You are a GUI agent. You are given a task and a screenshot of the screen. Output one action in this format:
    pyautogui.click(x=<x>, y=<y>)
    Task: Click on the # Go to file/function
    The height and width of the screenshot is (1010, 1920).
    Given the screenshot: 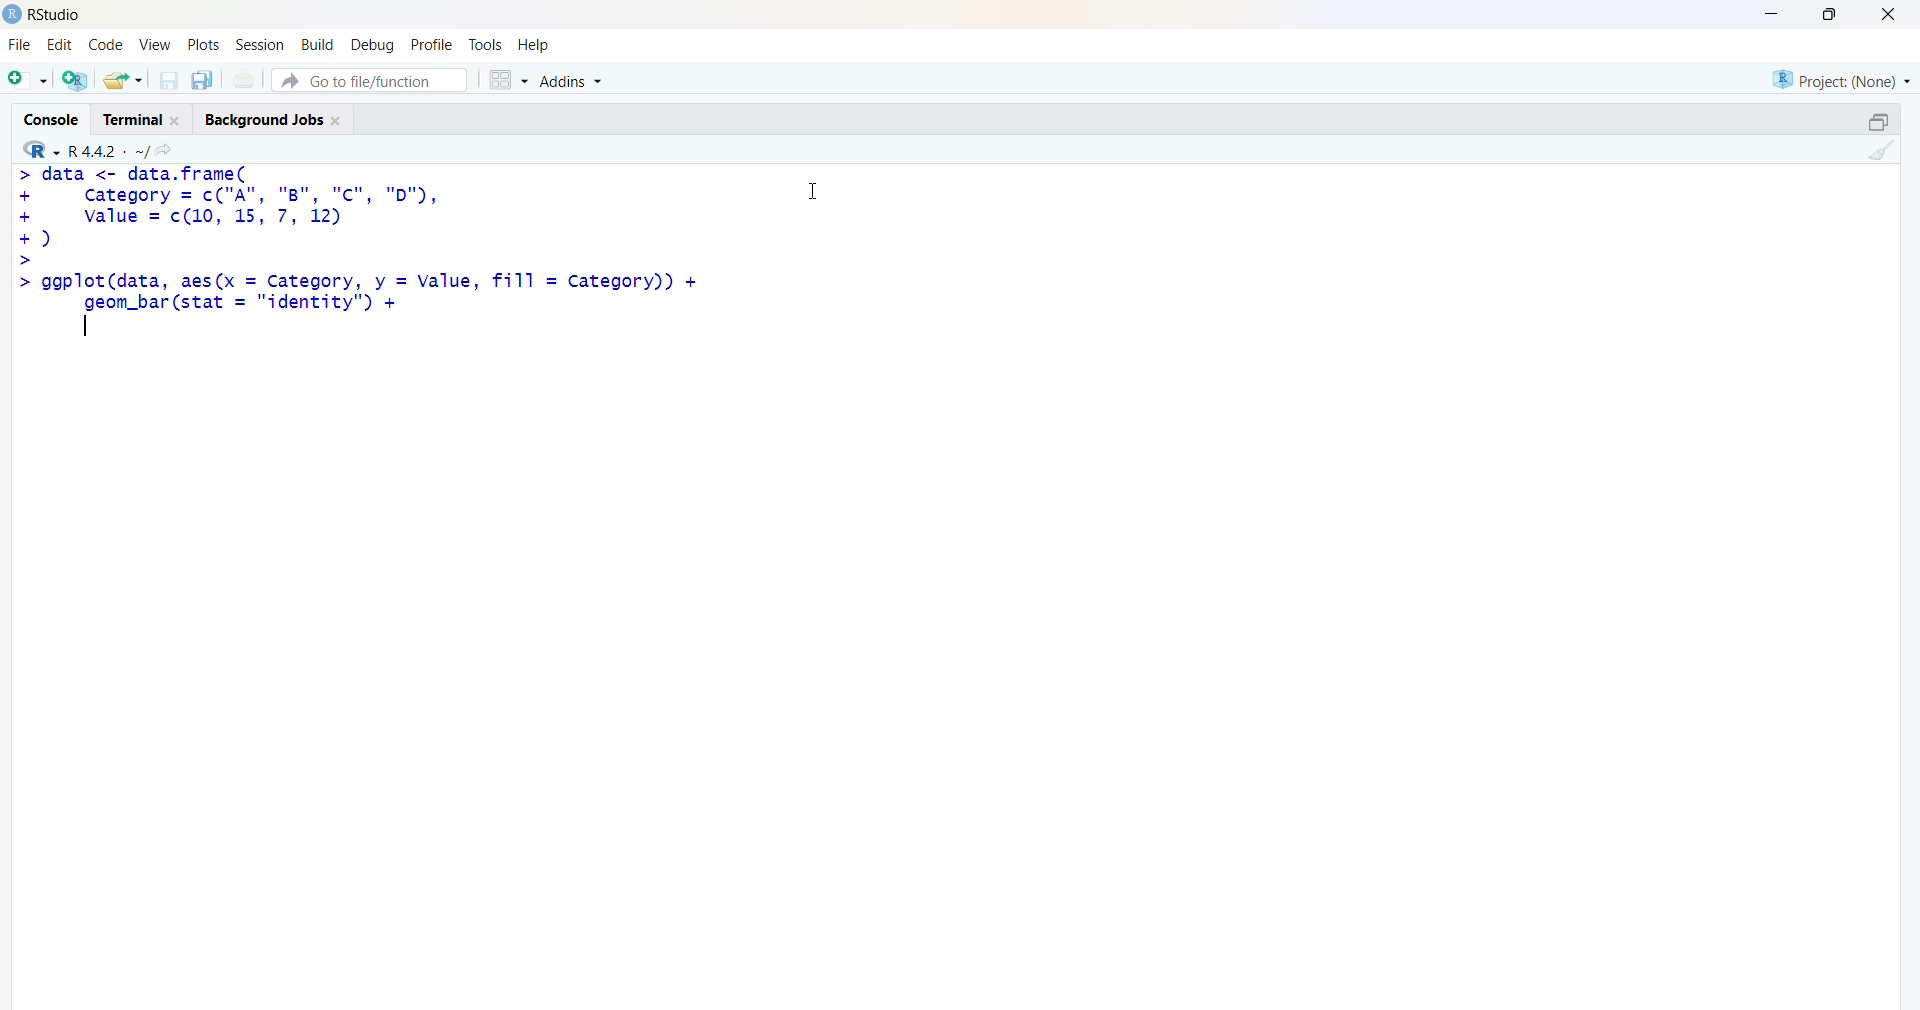 What is the action you would take?
    pyautogui.click(x=369, y=80)
    